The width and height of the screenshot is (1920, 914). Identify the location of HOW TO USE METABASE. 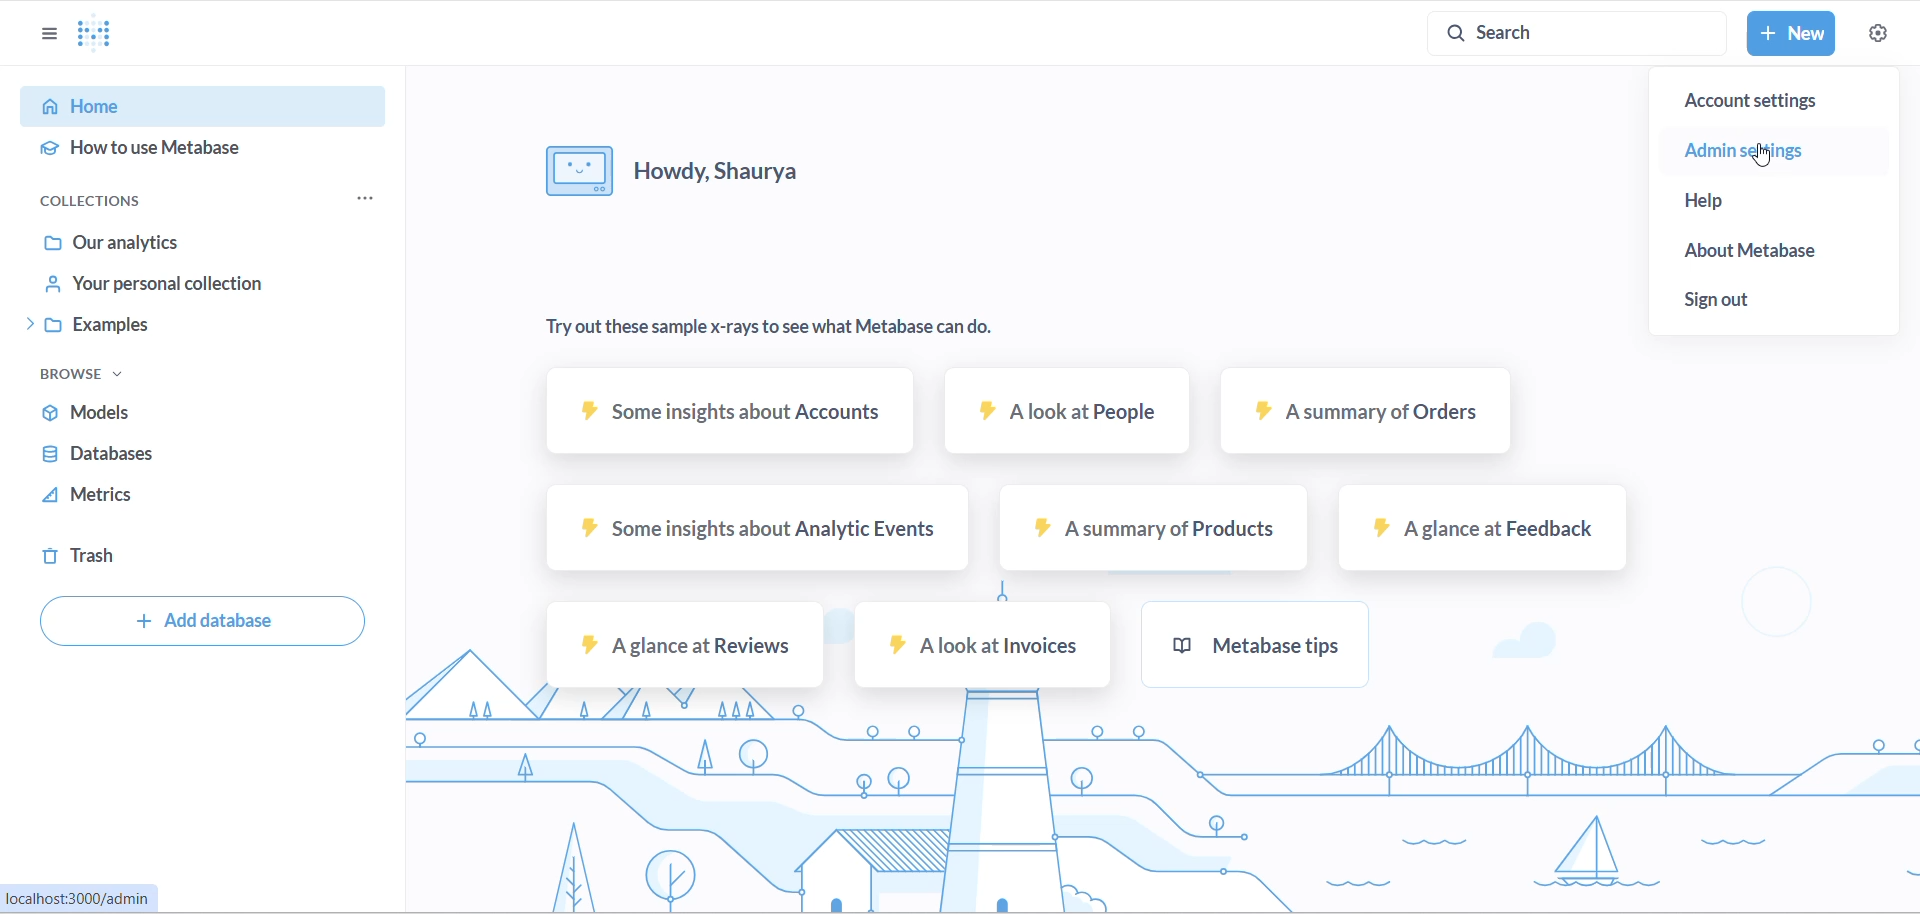
(172, 150).